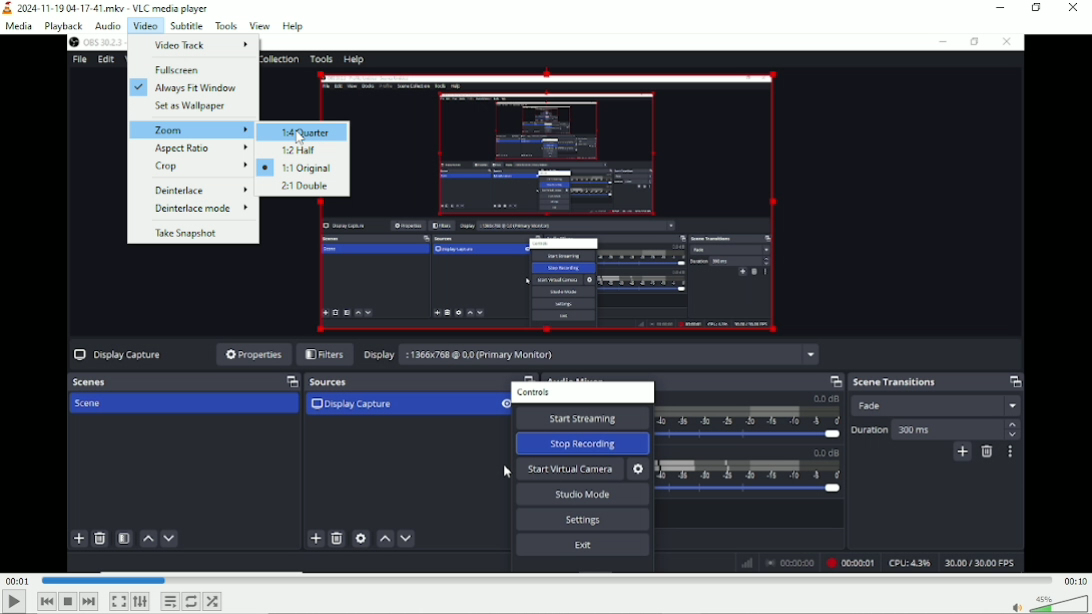 This screenshot has height=614, width=1092. What do you see at coordinates (299, 137) in the screenshot?
I see `Cursor` at bounding box center [299, 137].